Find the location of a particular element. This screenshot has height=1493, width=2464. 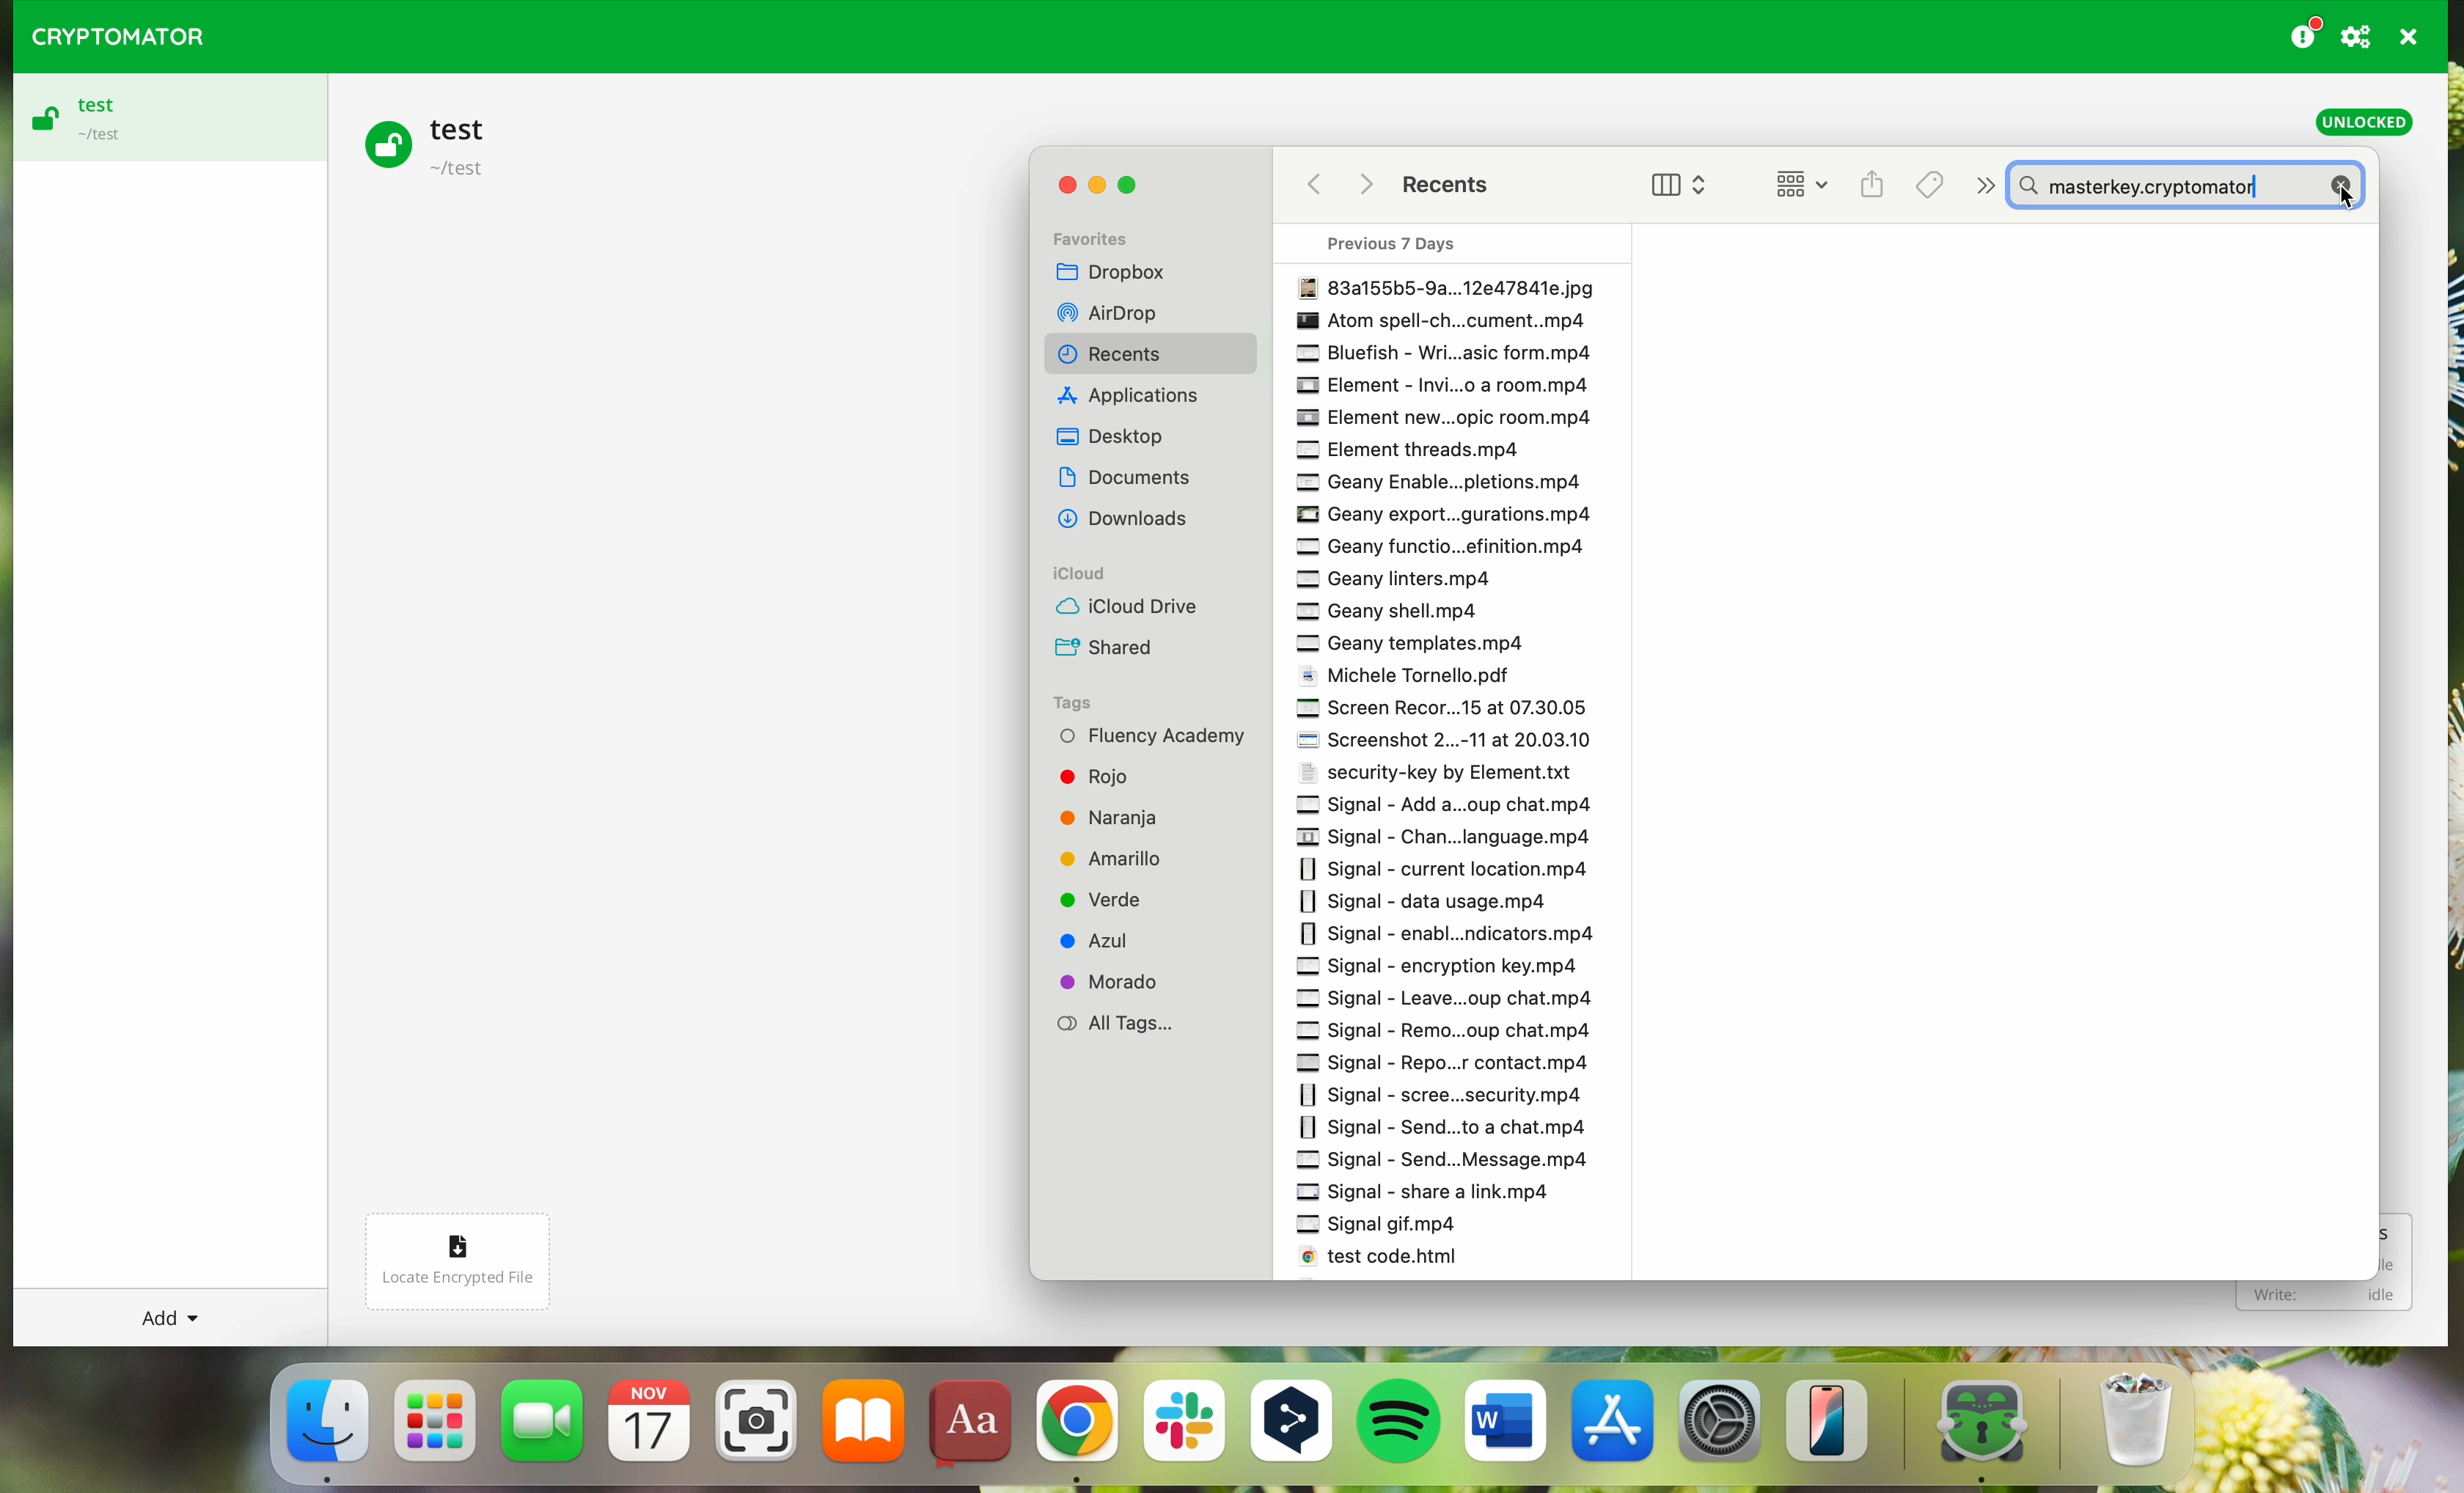

Recents is located at coordinates (1118, 354).